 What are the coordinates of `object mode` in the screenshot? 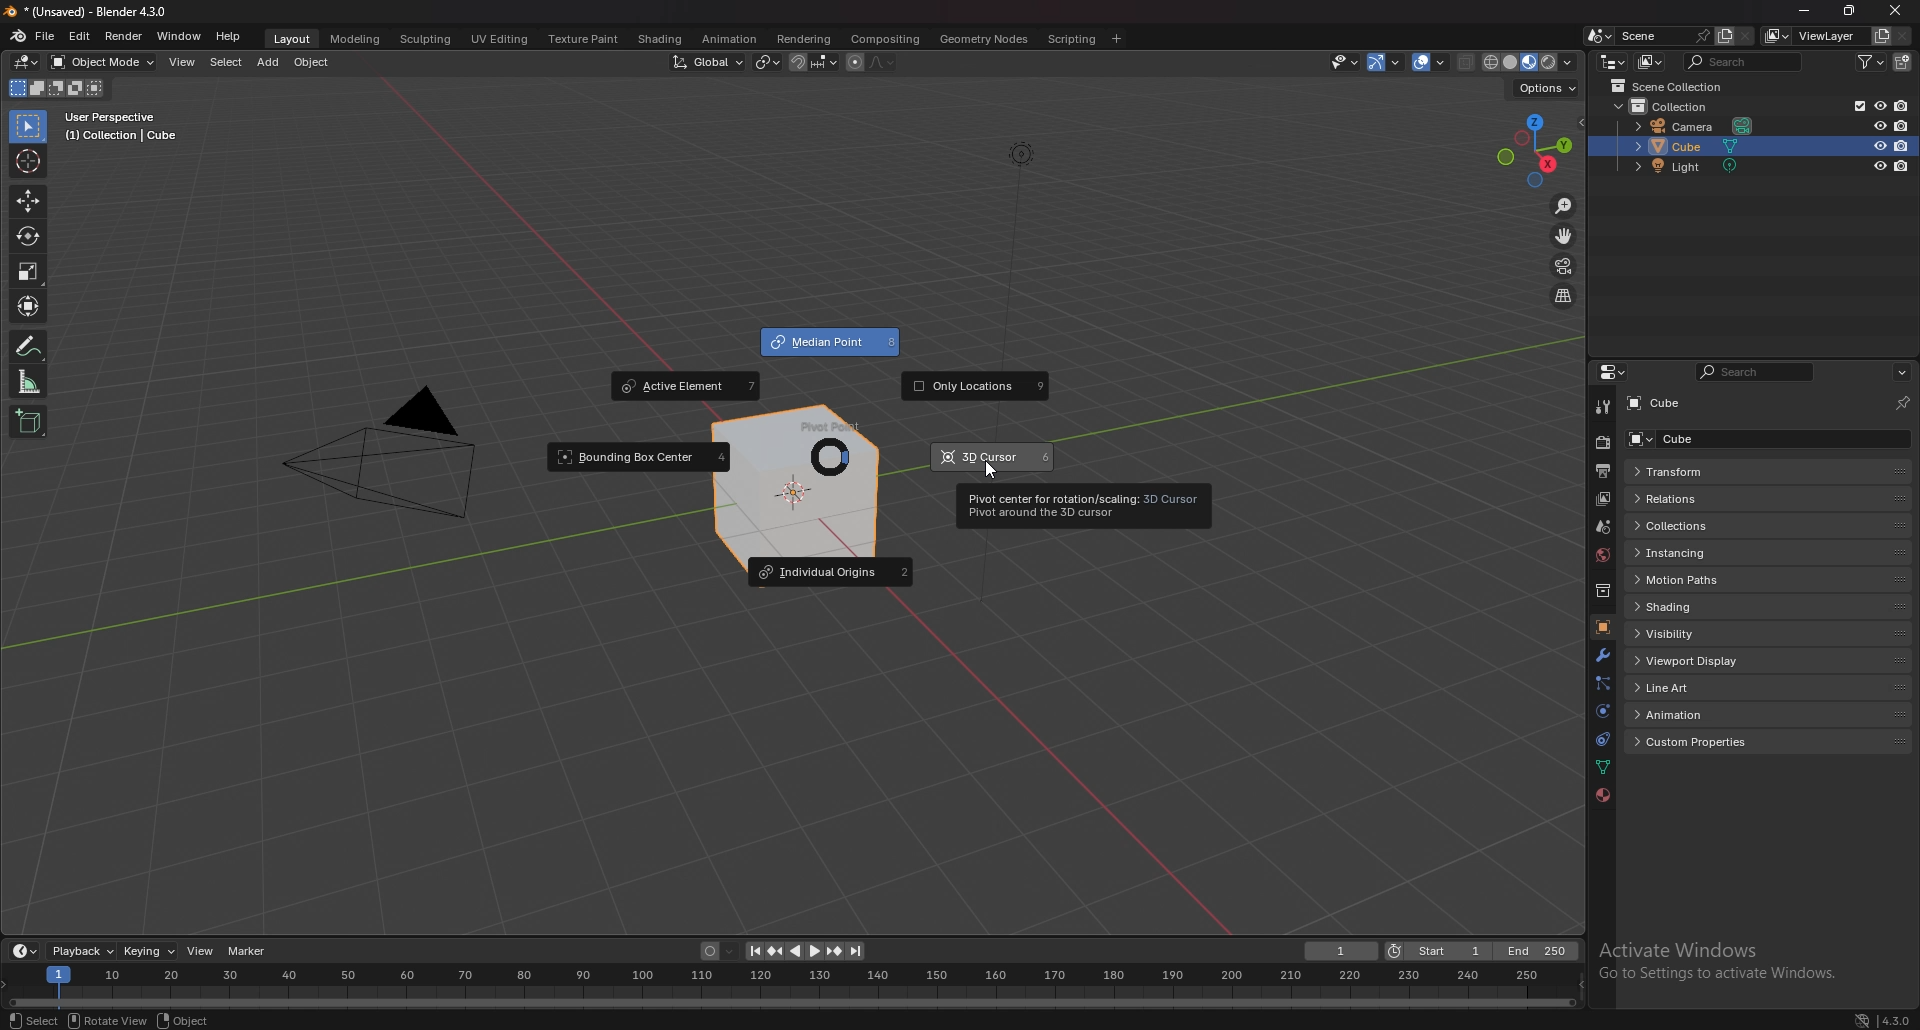 It's located at (104, 61).